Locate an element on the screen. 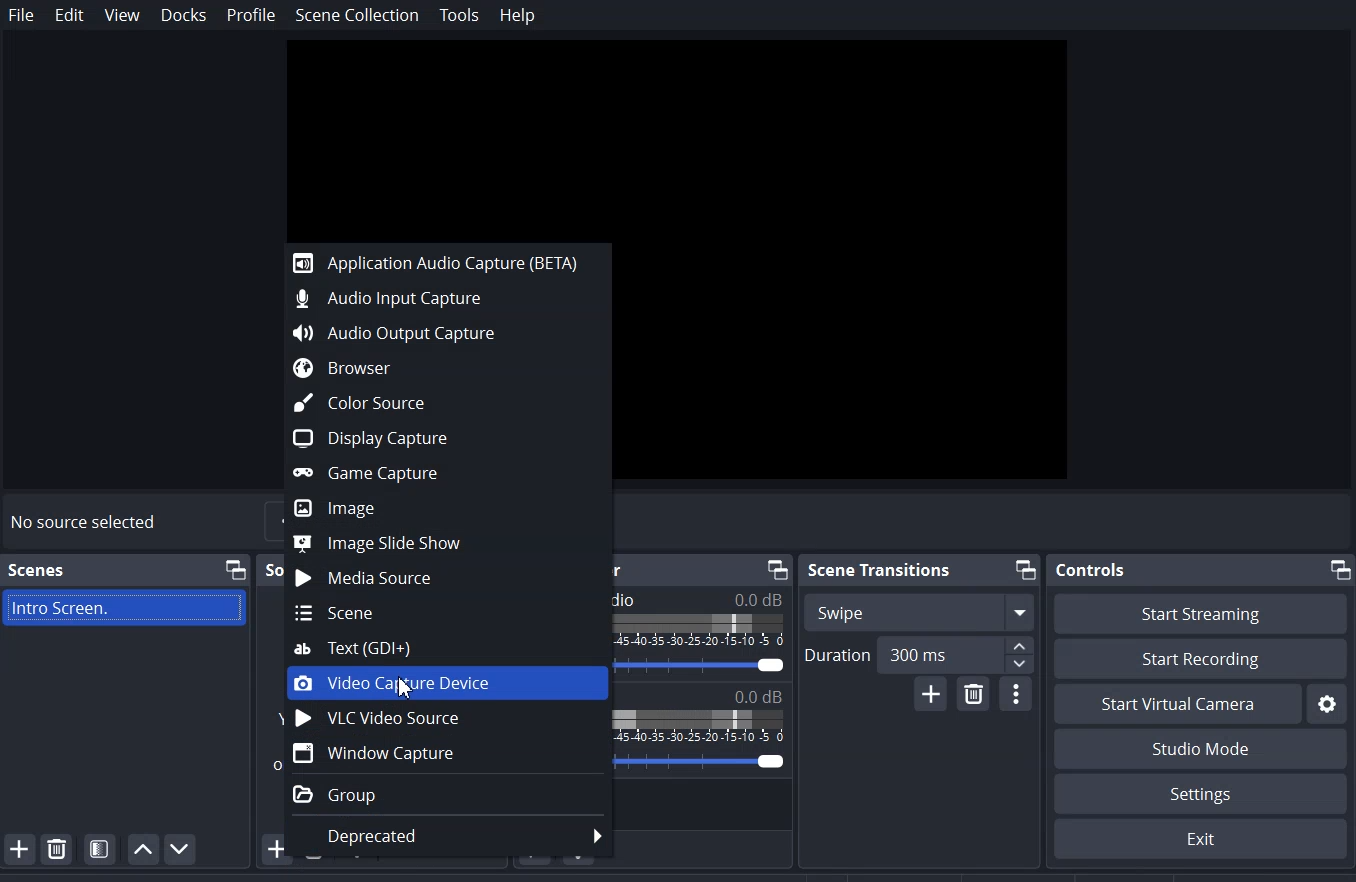  Scene Collection is located at coordinates (358, 16).